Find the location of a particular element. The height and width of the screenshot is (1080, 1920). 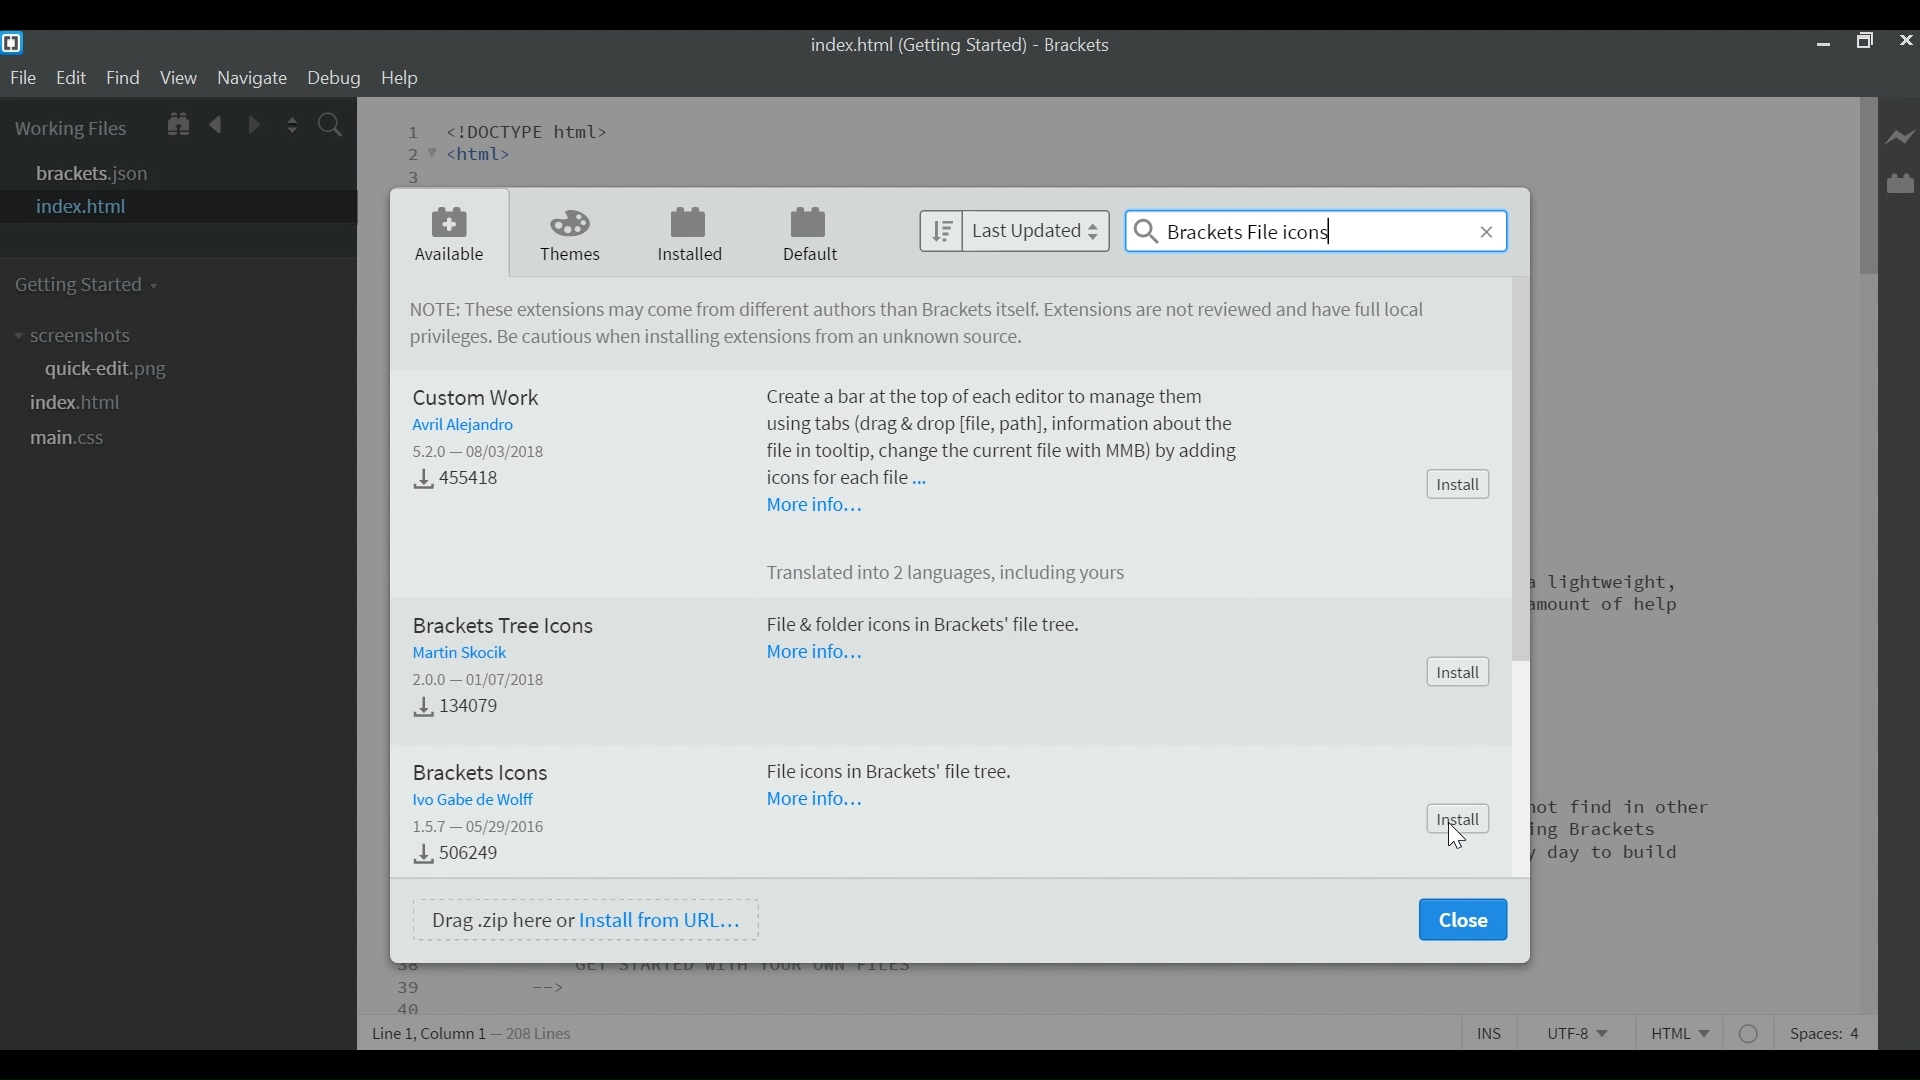

Navigate Backward is located at coordinates (218, 124).